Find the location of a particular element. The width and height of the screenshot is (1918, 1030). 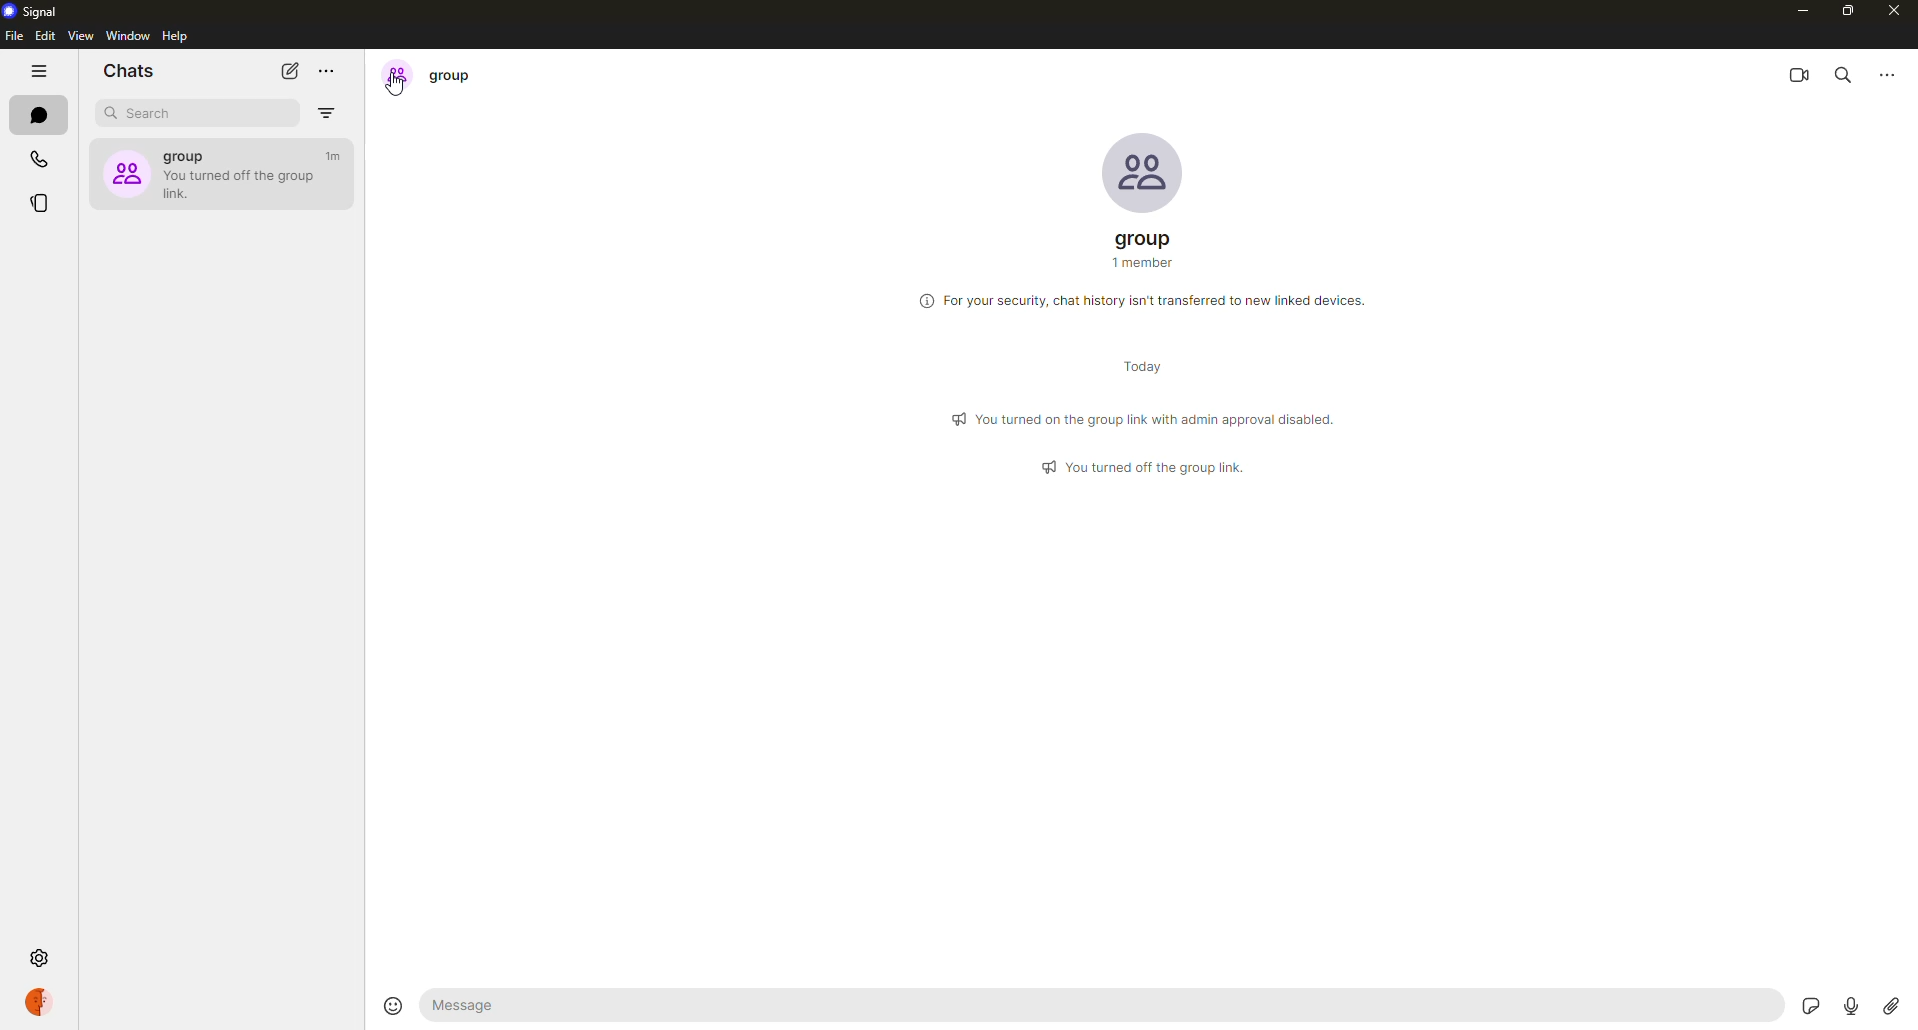

settings is located at coordinates (38, 956).